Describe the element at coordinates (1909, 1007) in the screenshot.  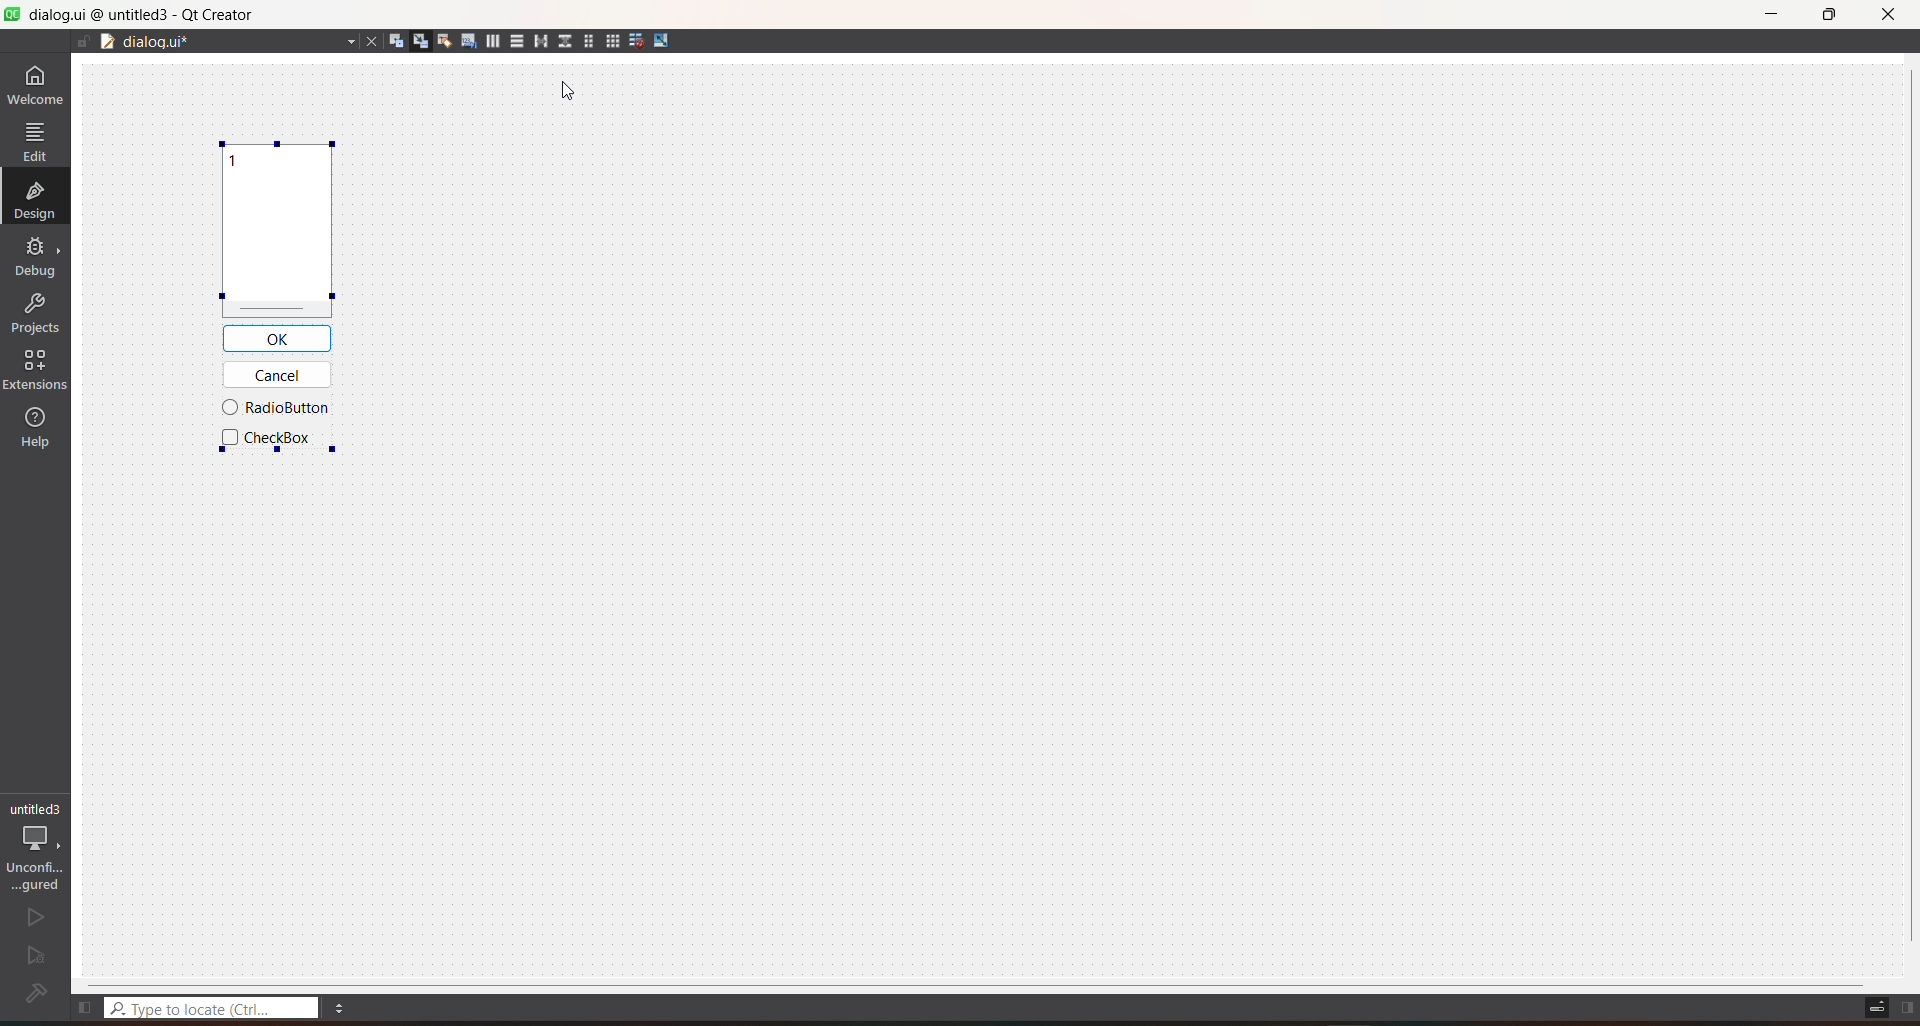
I see `show right sidebar` at that location.